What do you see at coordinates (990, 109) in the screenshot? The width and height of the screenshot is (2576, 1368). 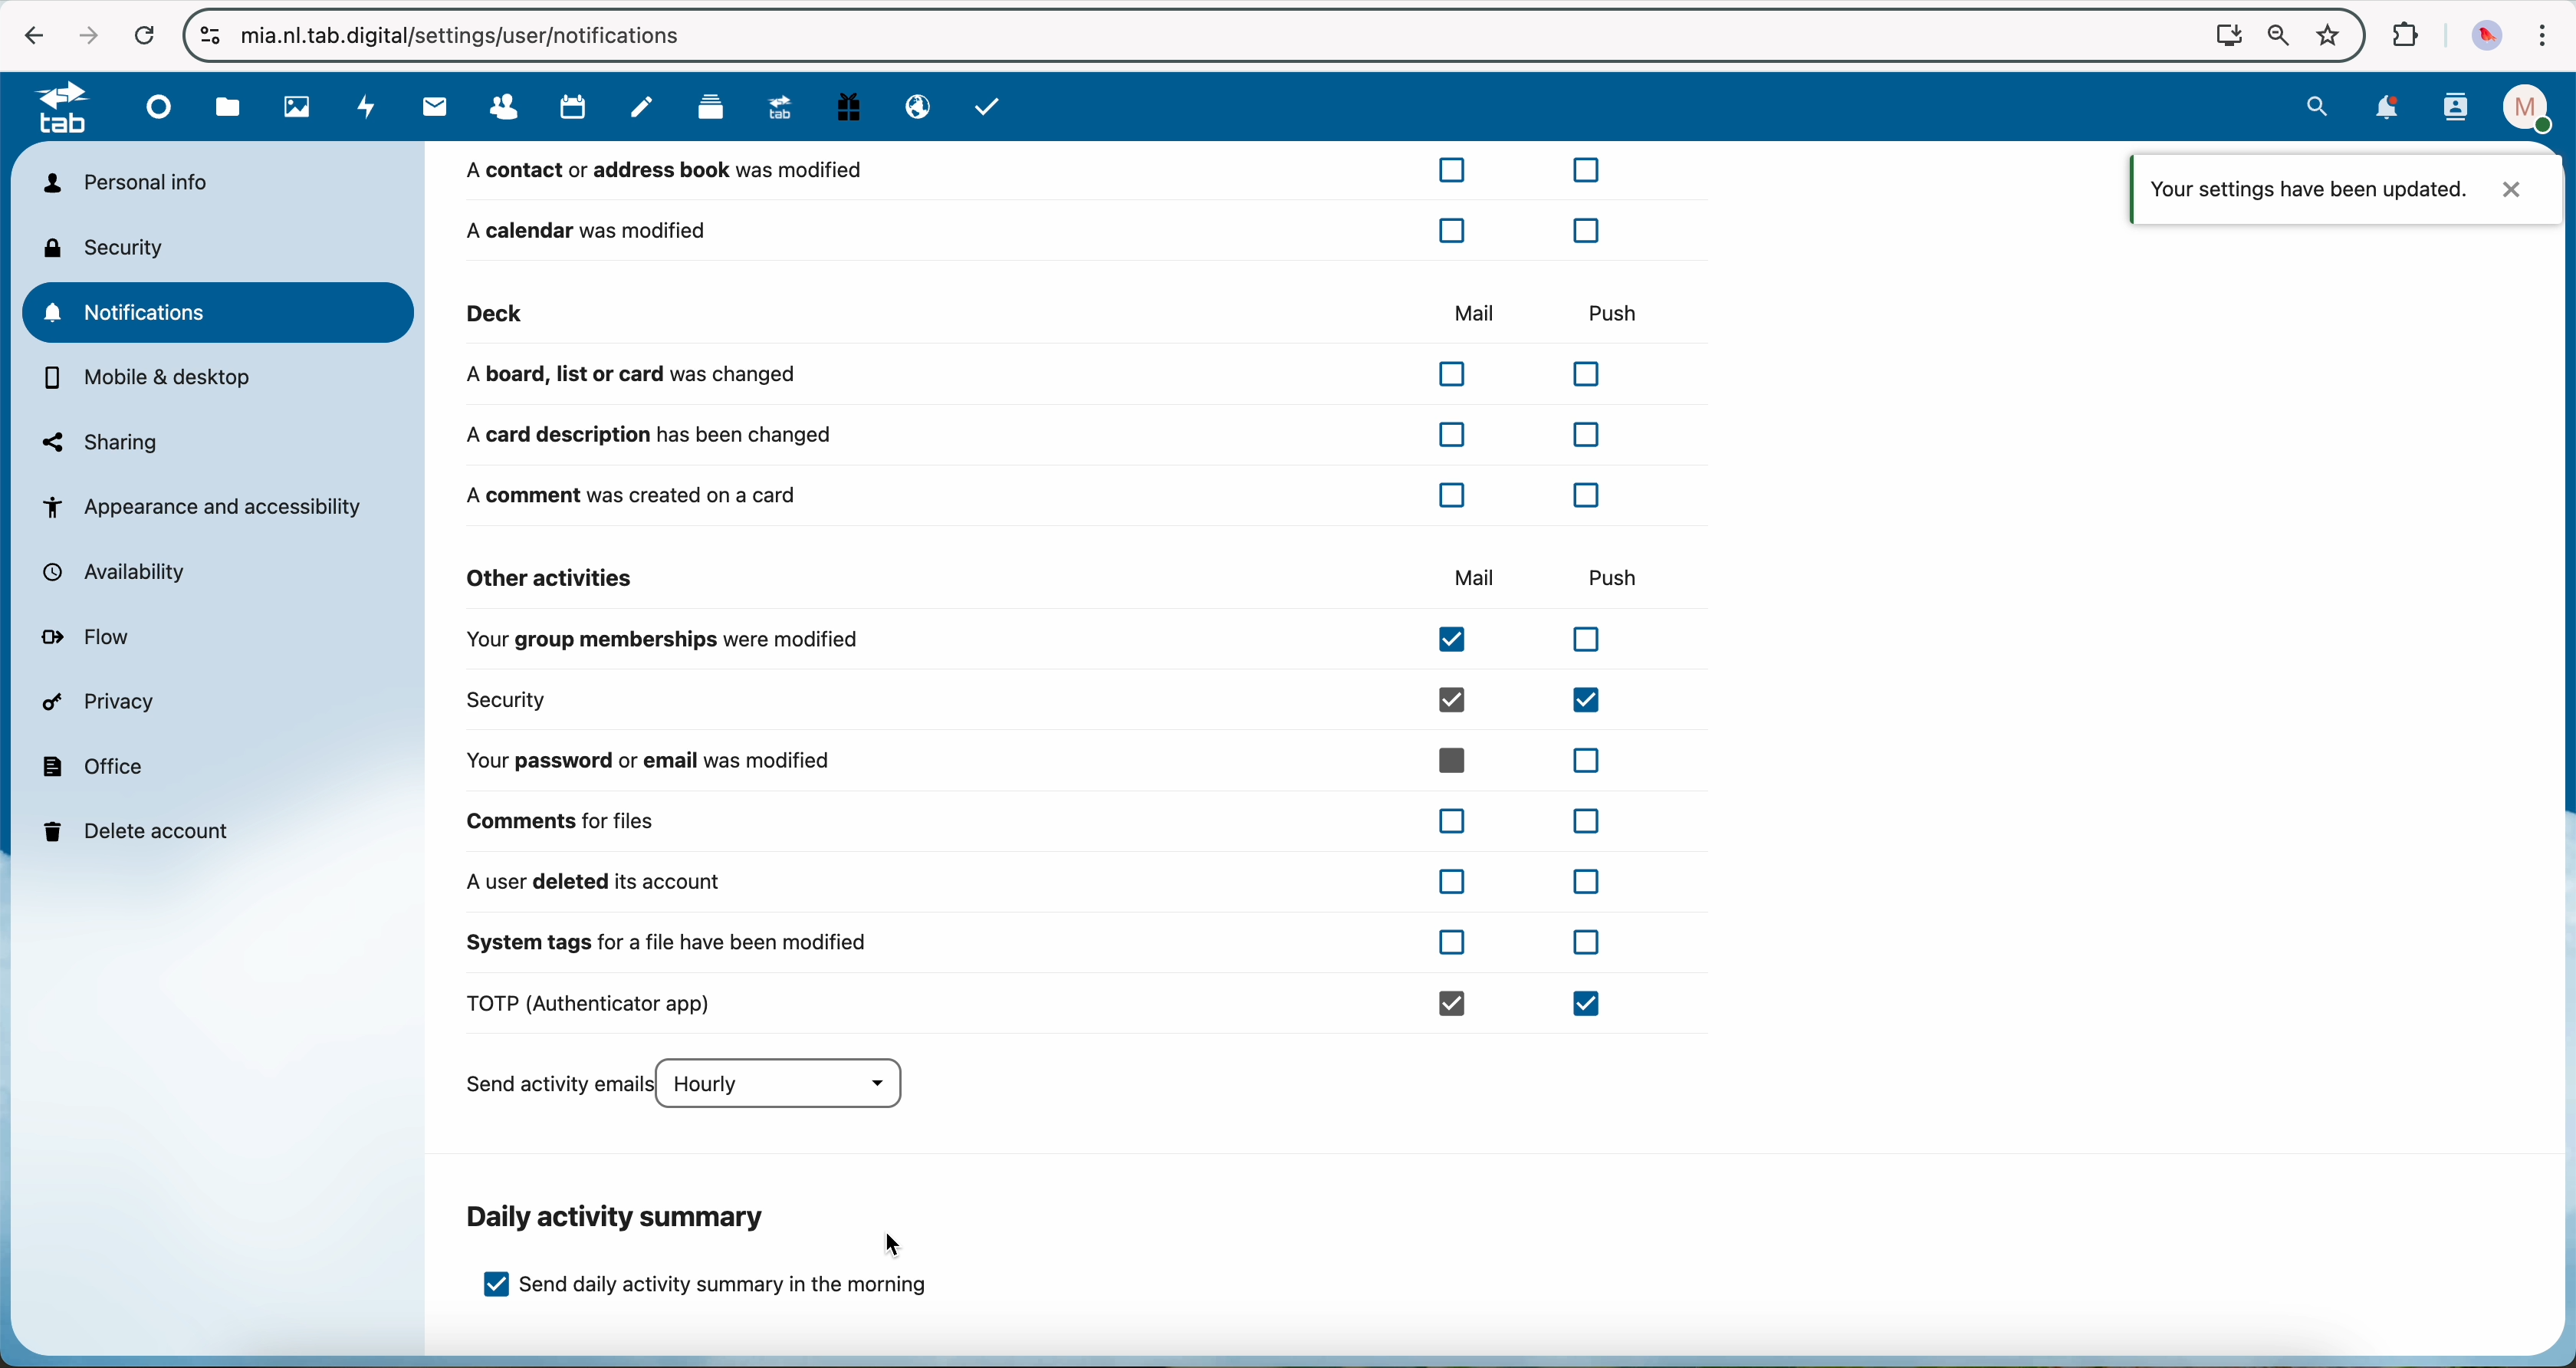 I see `task` at bounding box center [990, 109].